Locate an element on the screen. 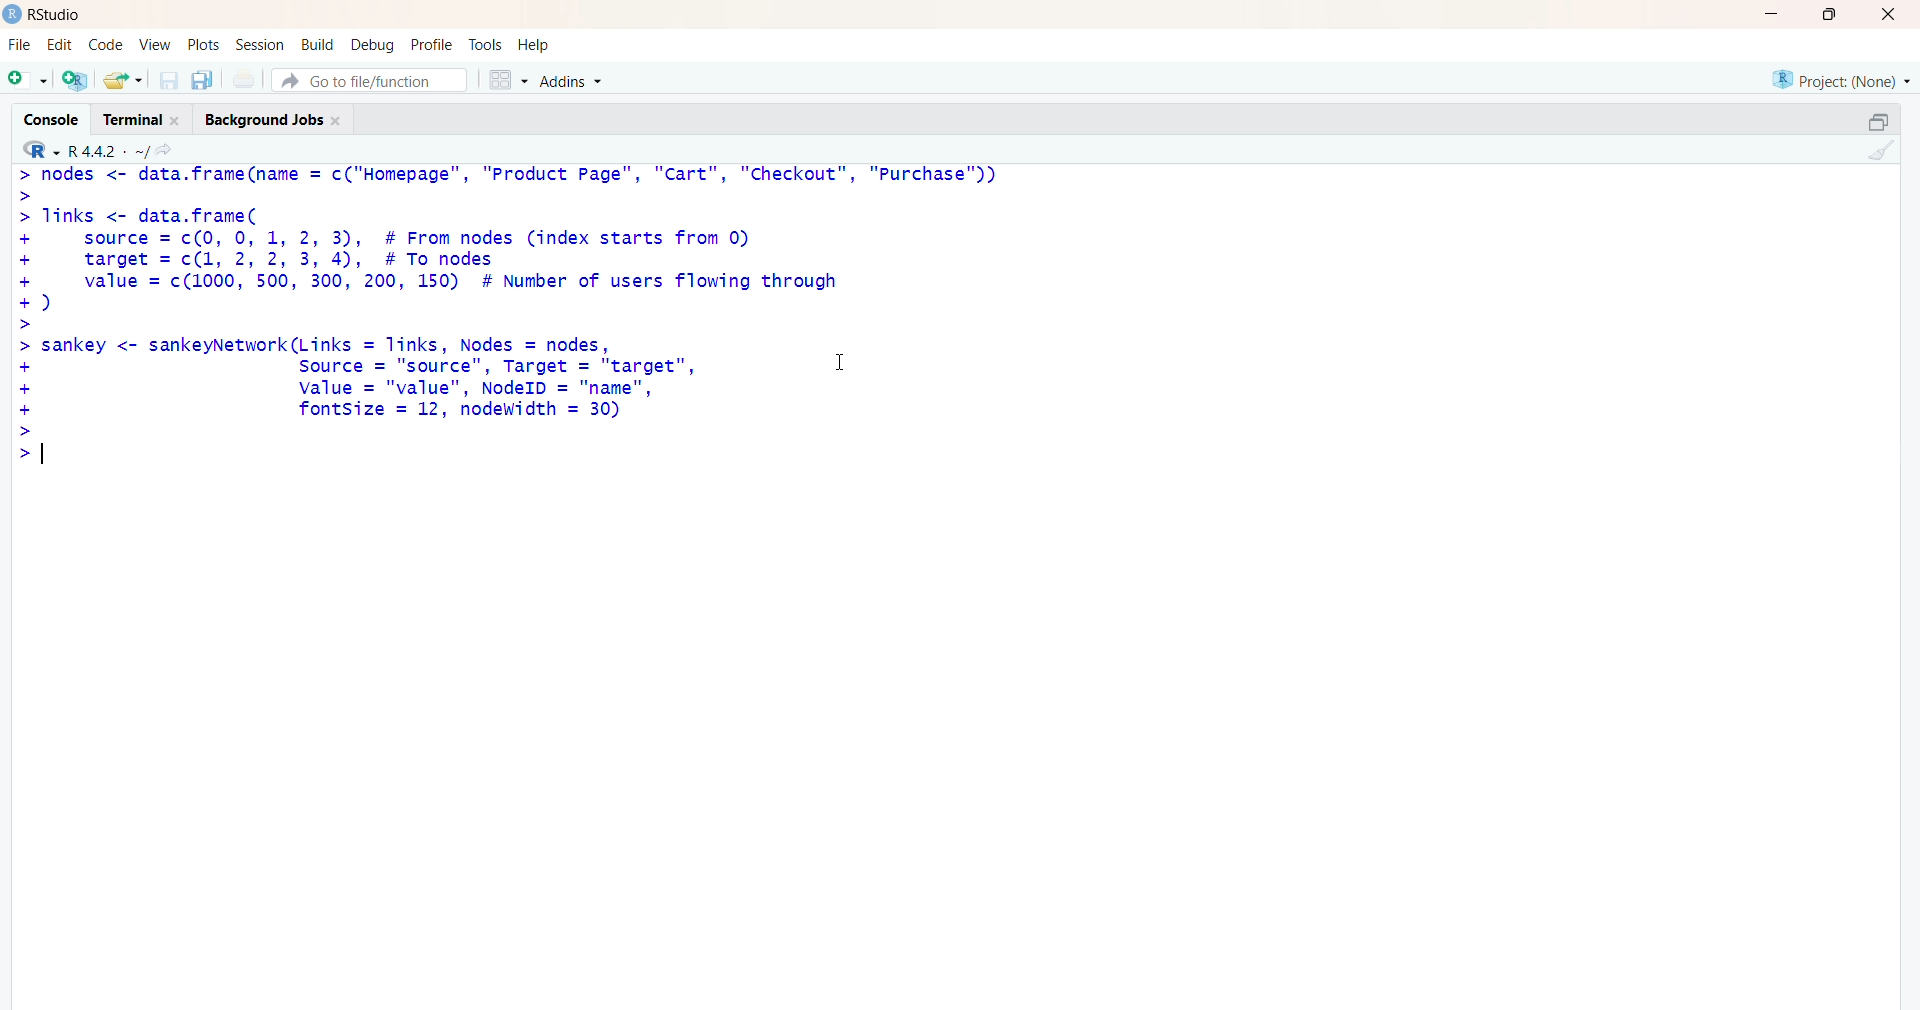 Image resolution: width=1920 pixels, height=1010 pixels. help is located at coordinates (545, 44).